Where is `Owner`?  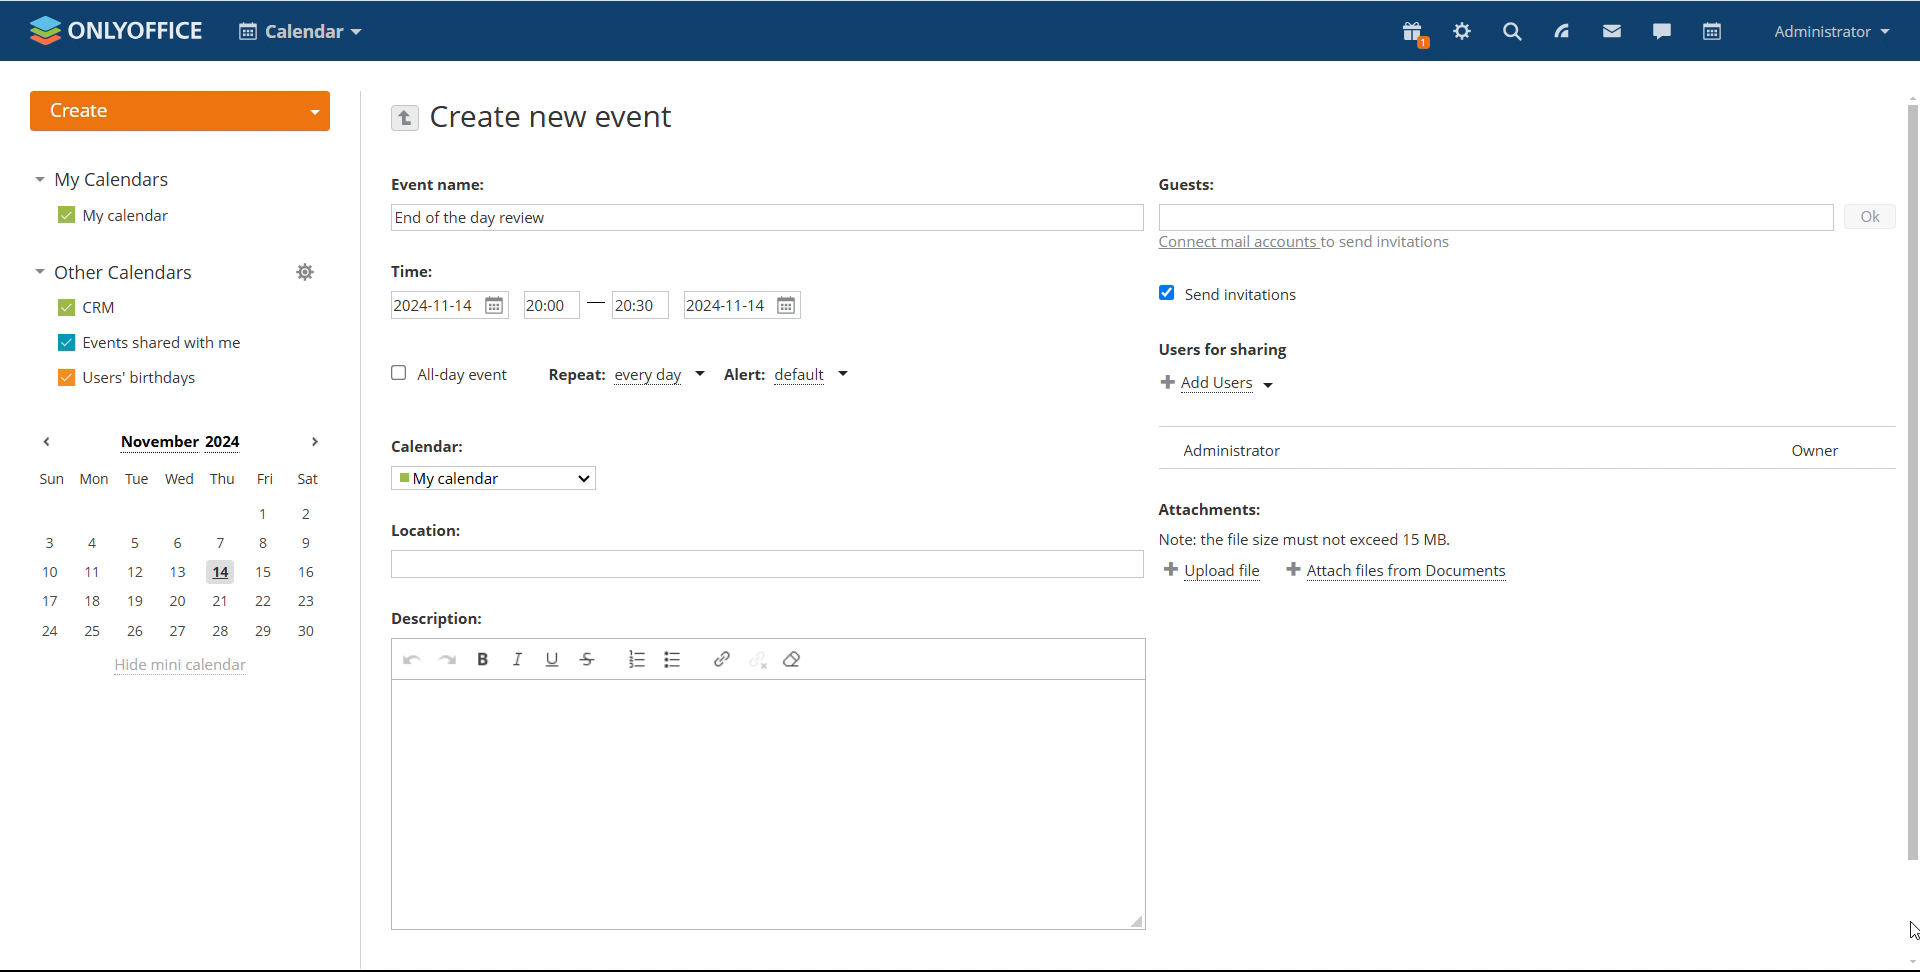
Owner is located at coordinates (1827, 447).